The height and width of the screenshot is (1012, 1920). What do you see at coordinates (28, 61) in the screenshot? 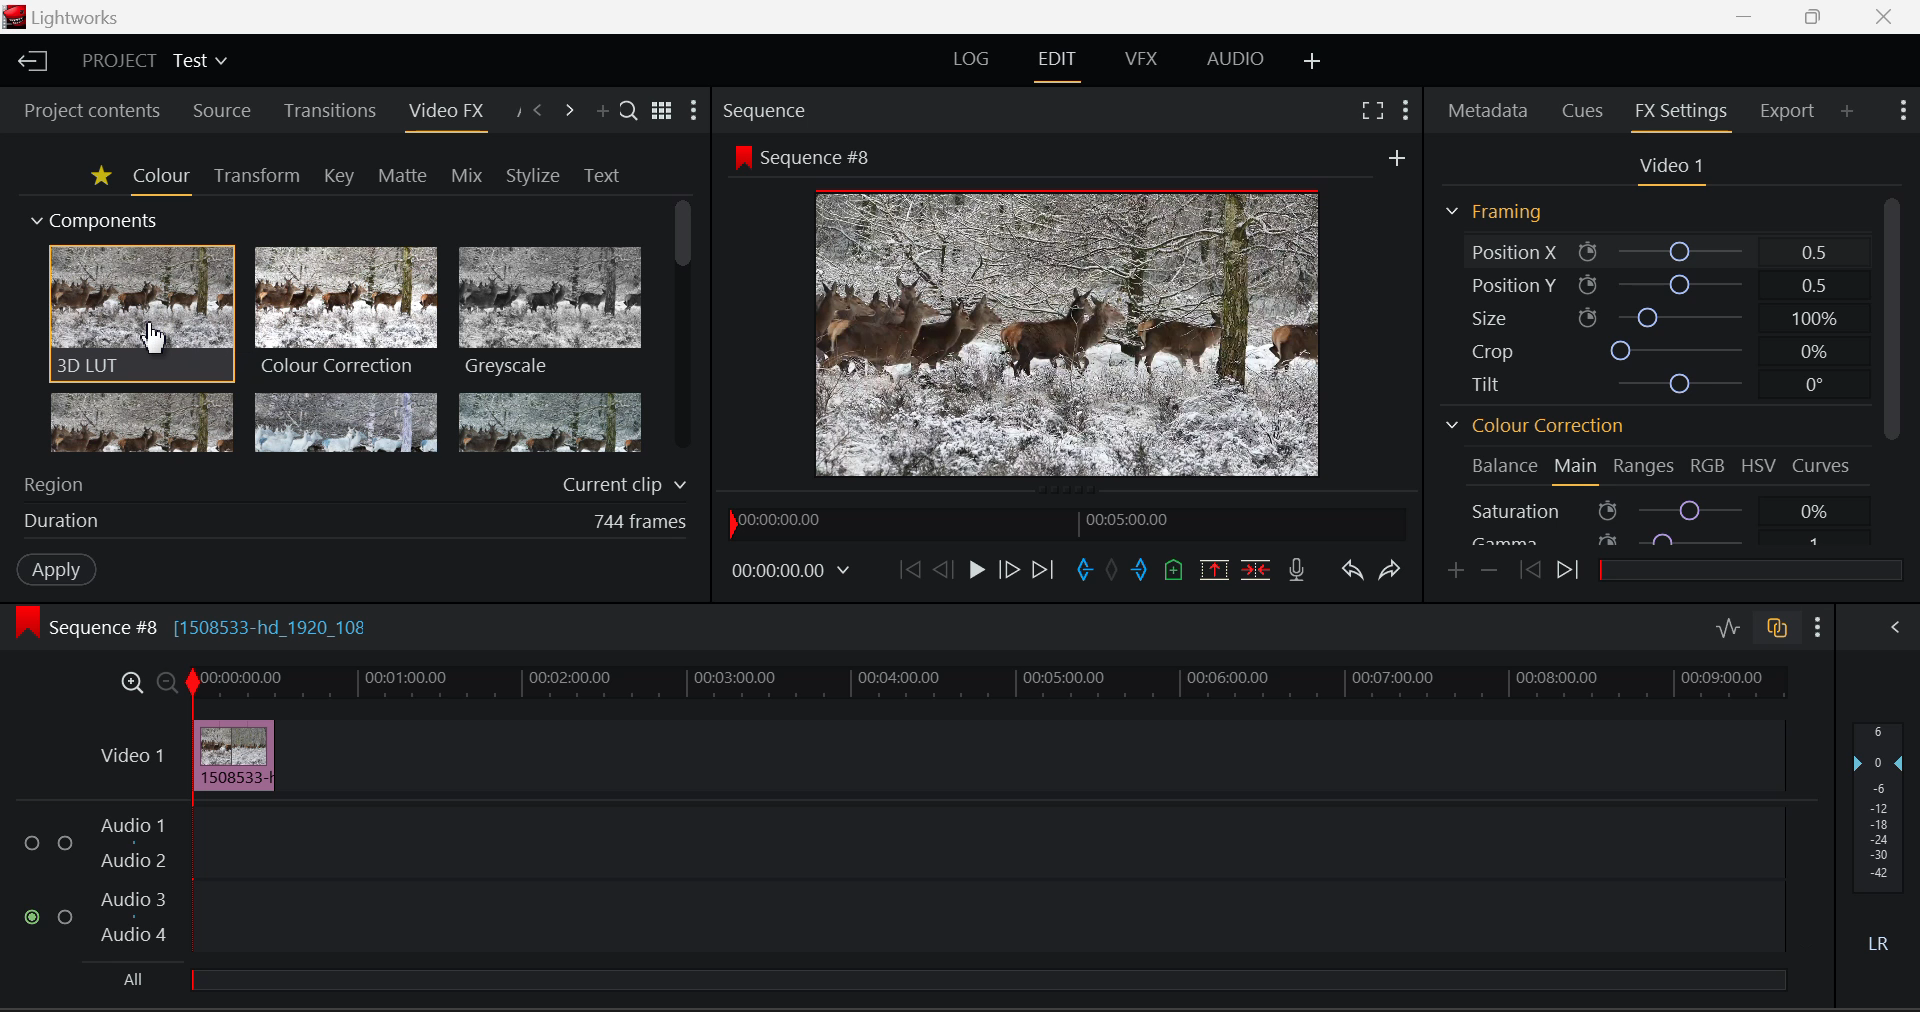
I see `Back to Homepage` at bounding box center [28, 61].